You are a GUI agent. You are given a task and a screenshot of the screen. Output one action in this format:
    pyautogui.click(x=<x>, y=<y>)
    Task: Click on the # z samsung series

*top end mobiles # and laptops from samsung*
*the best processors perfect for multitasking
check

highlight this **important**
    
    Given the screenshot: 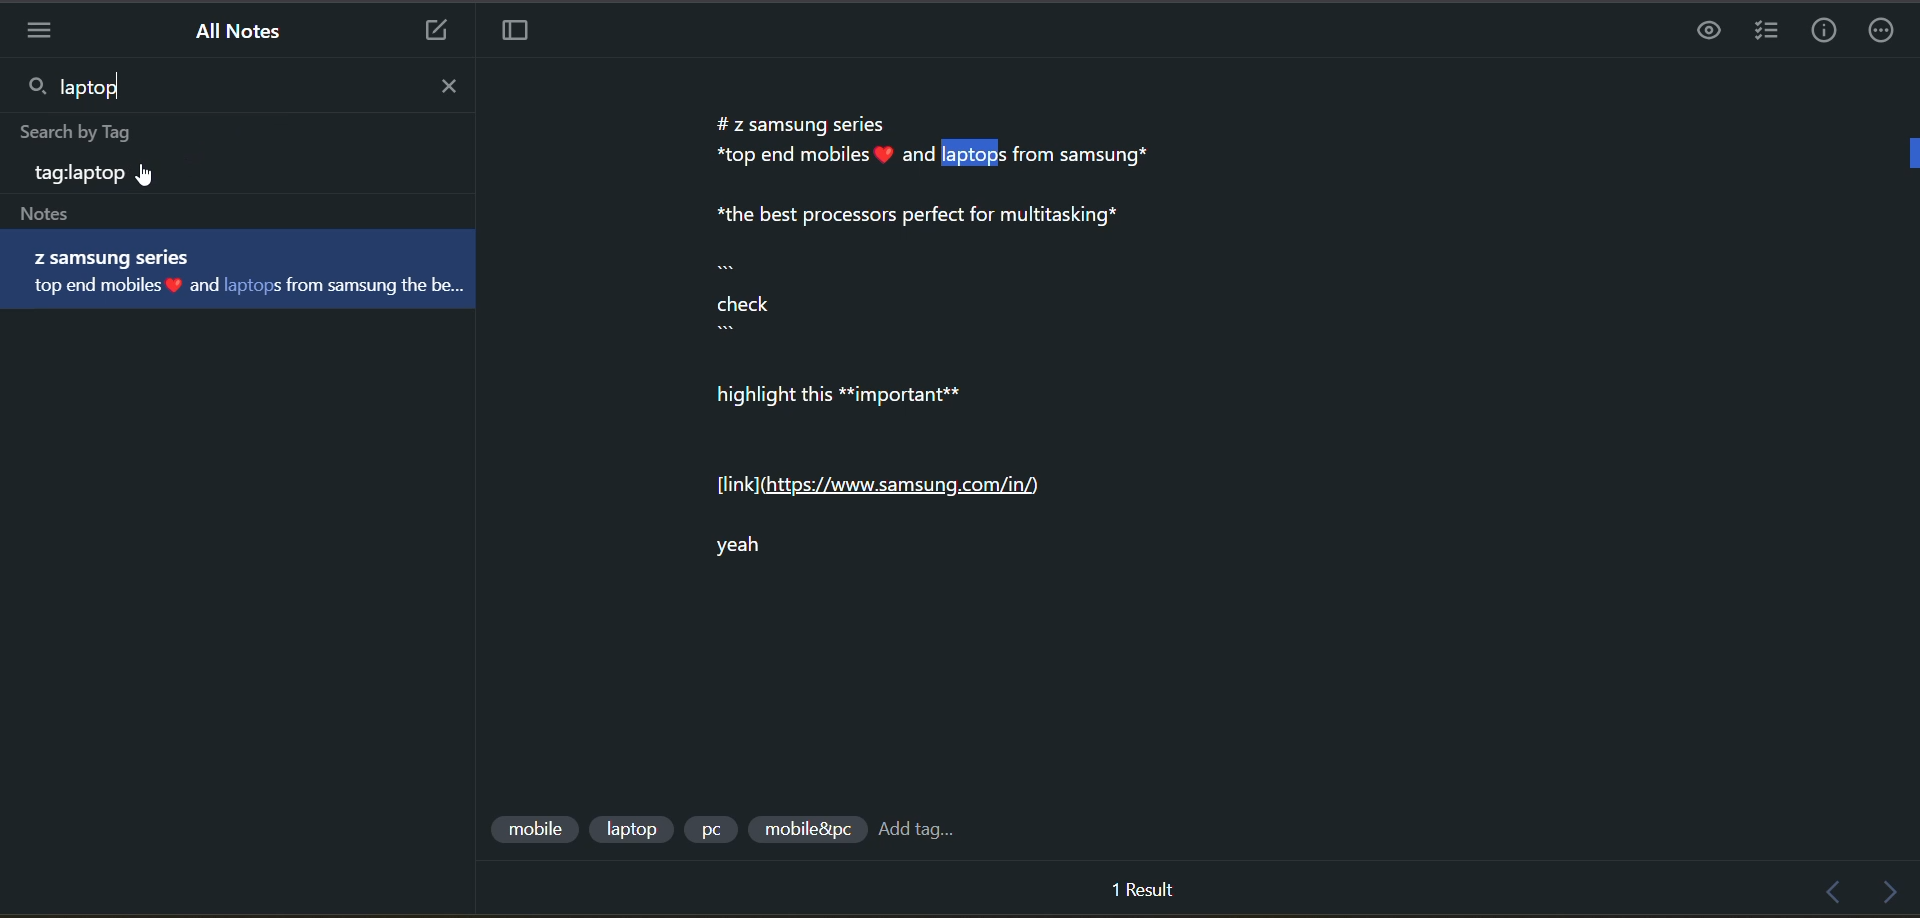 What is the action you would take?
    pyautogui.click(x=957, y=261)
    